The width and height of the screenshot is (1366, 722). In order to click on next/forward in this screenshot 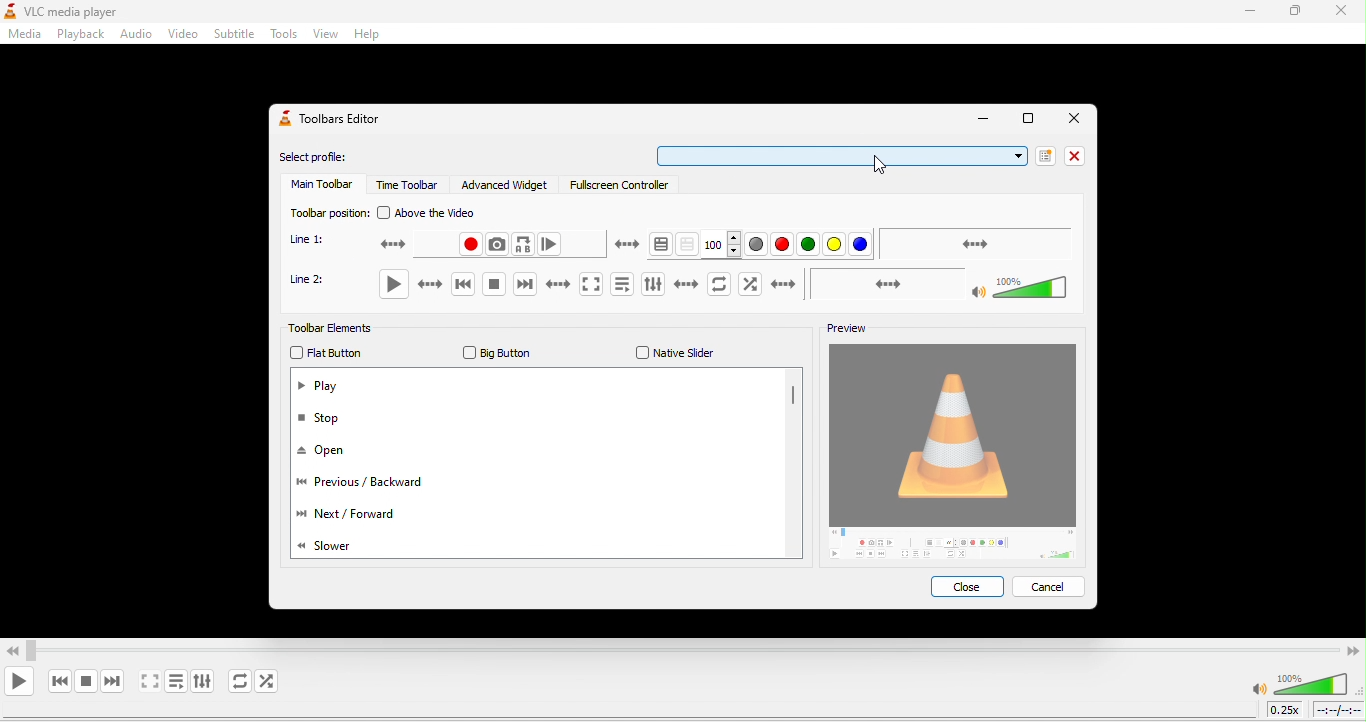, I will do `click(376, 513)`.